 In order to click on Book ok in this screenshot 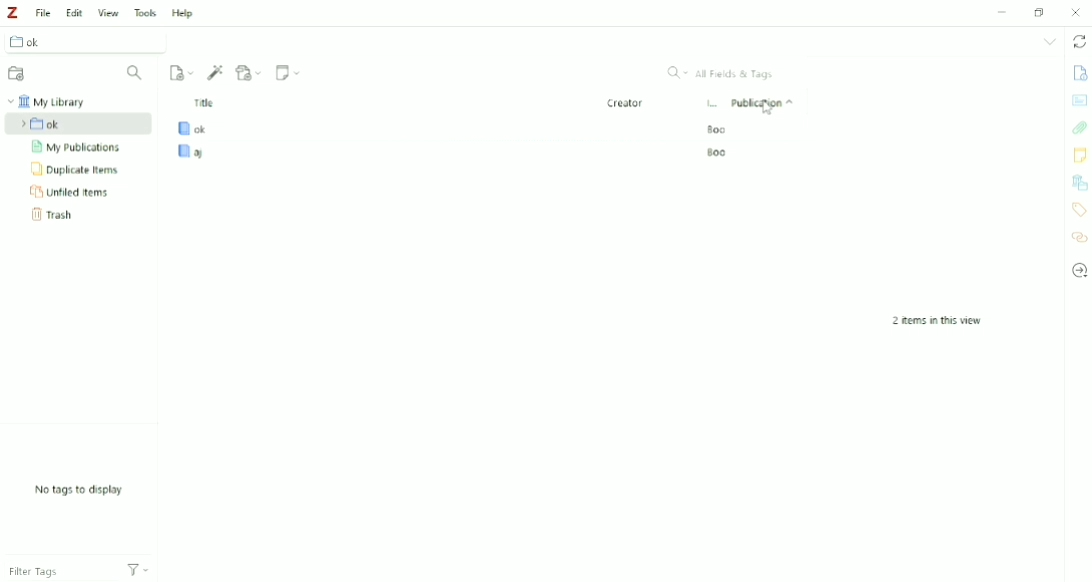, I will do `click(450, 129)`.